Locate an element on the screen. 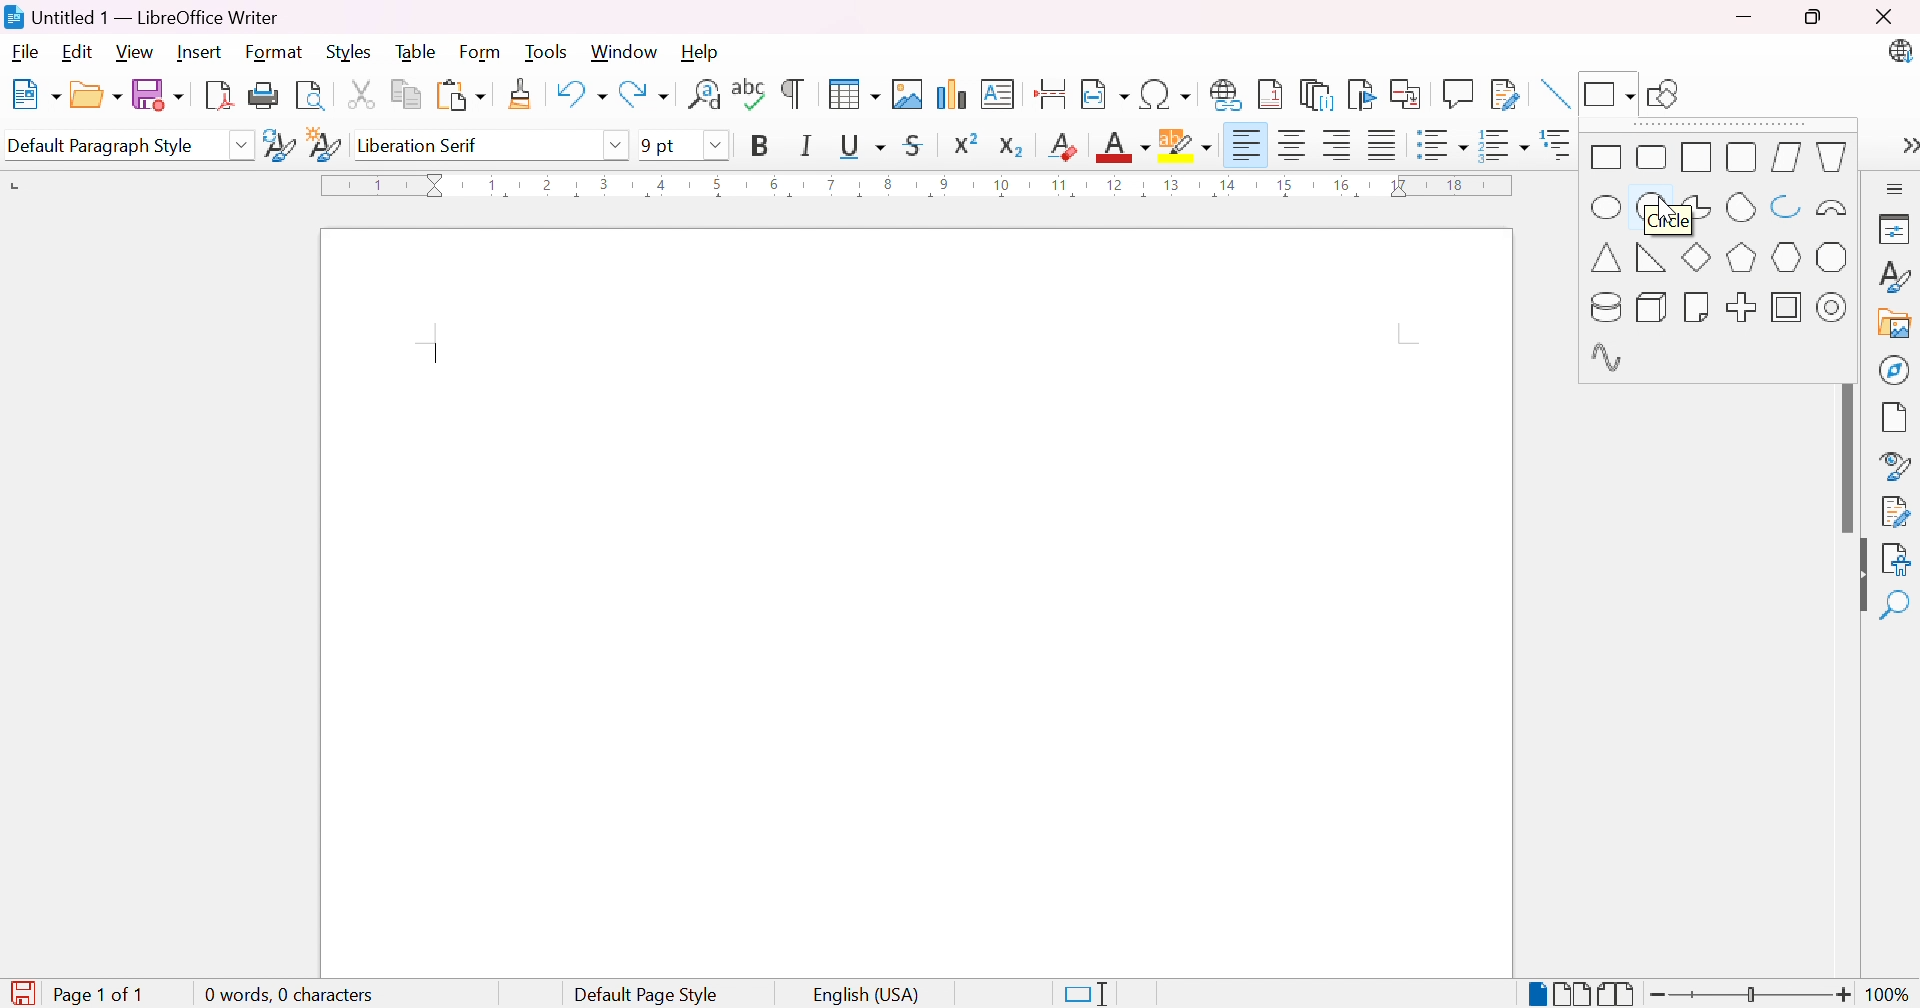  Set paragraph style is located at coordinates (112, 146).